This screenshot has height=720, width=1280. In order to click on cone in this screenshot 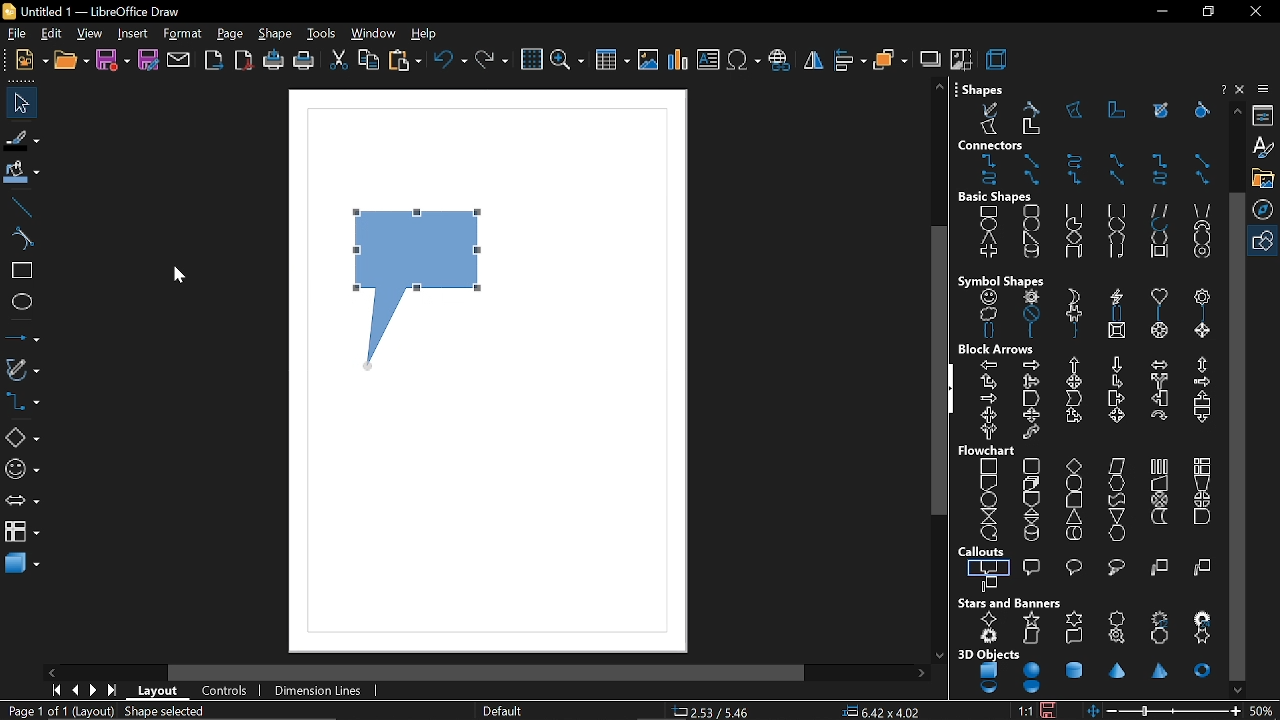, I will do `click(1119, 670)`.